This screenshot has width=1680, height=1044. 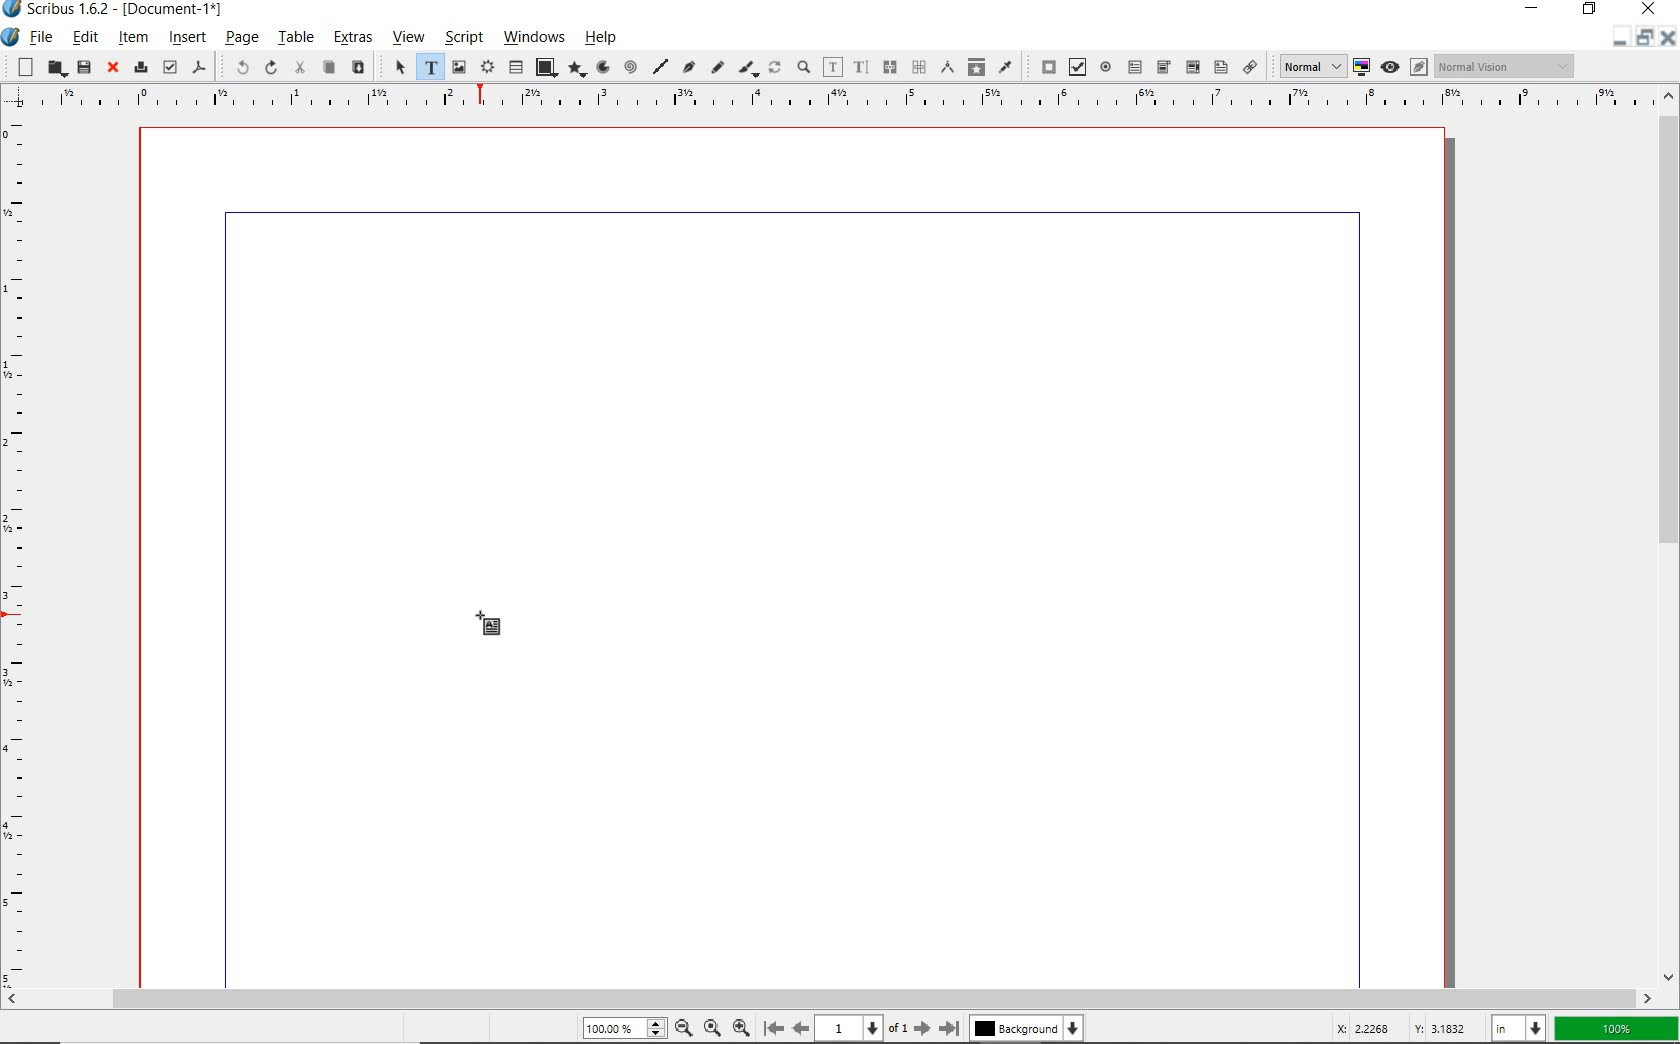 What do you see at coordinates (545, 68) in the screenshot?
I see `shape` at bounding box center [545, 68].